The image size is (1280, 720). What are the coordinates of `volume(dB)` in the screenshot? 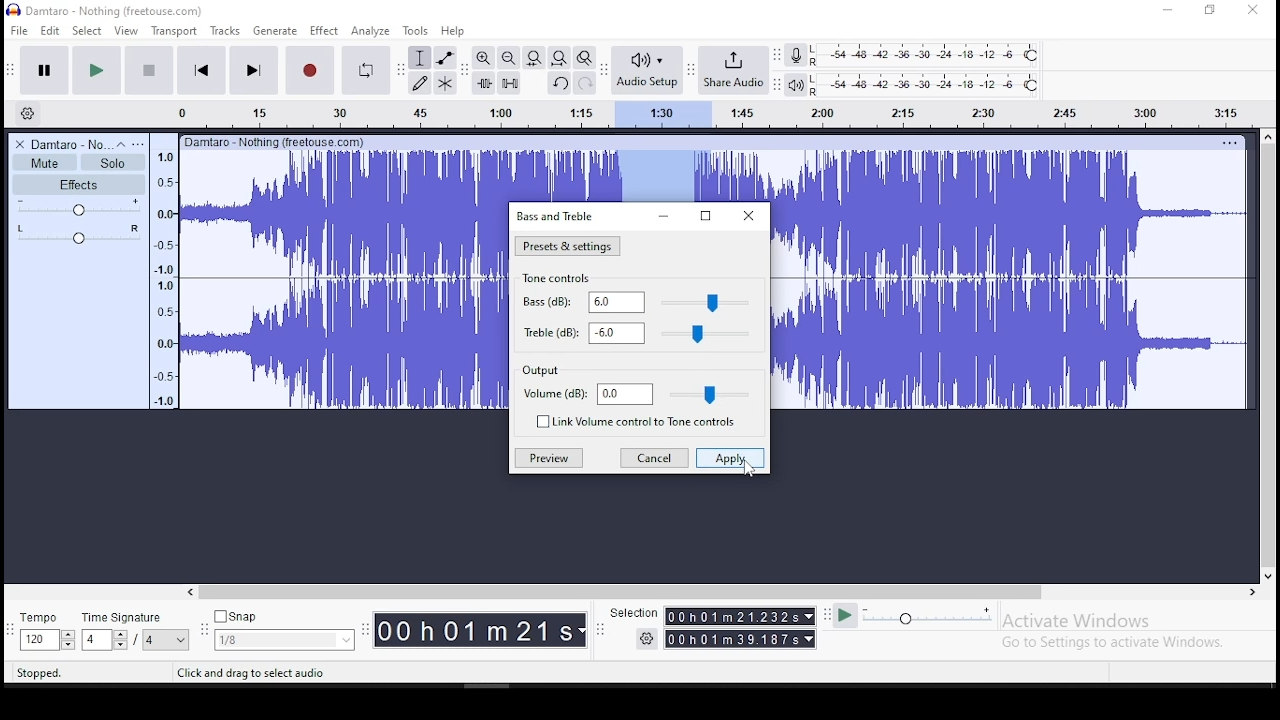 It's located at (555, 395).